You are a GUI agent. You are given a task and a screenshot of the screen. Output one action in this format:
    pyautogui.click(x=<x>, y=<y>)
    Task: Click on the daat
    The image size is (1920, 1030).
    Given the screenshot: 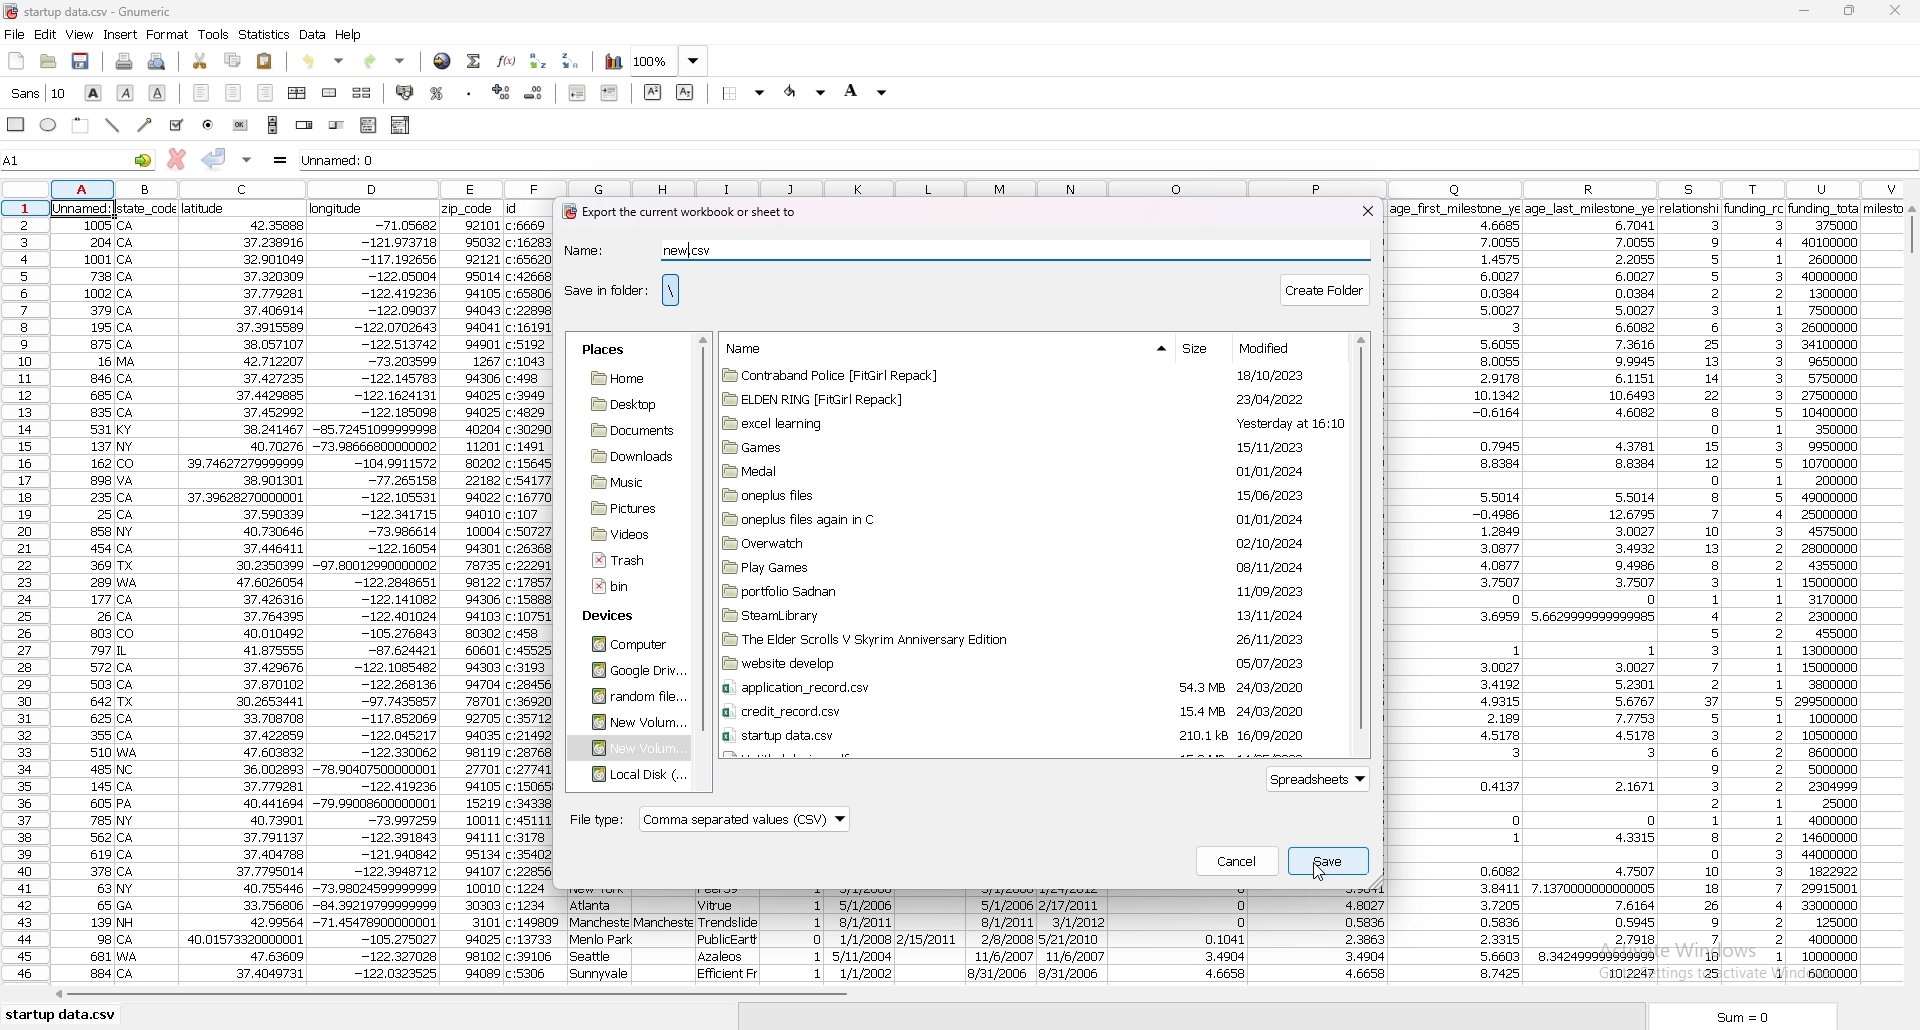 What is the action you would take?
    pyautogui.click(x=532, y=591)
    